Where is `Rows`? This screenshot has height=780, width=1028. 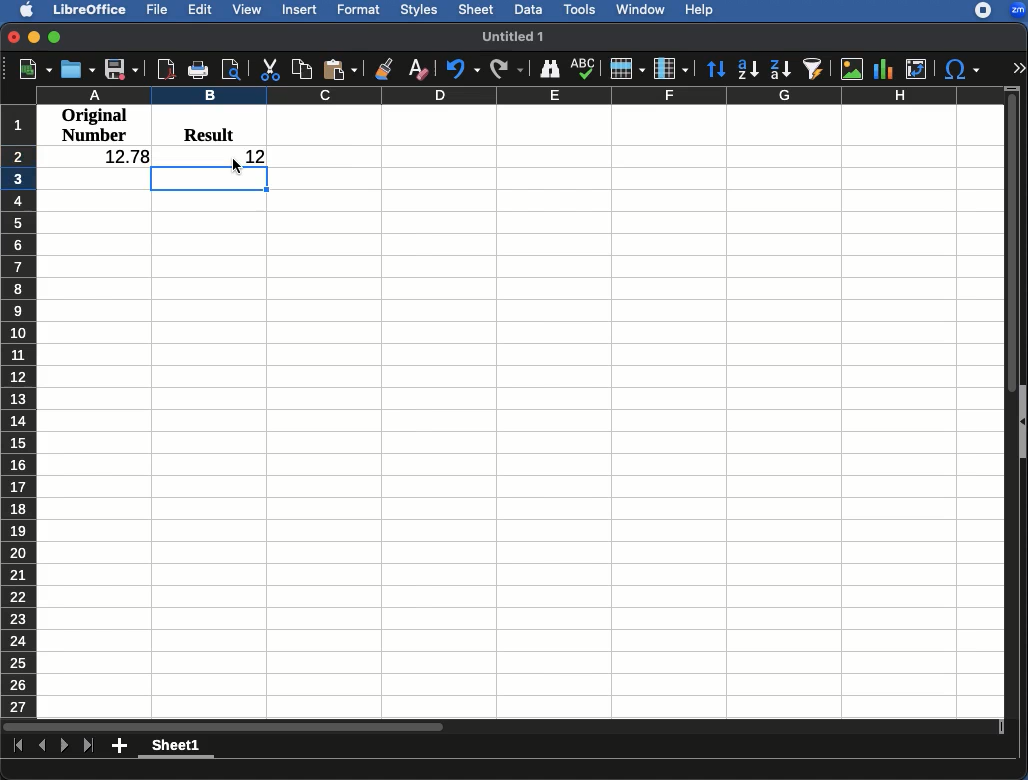 Rows is located at coordinates (19, 411).